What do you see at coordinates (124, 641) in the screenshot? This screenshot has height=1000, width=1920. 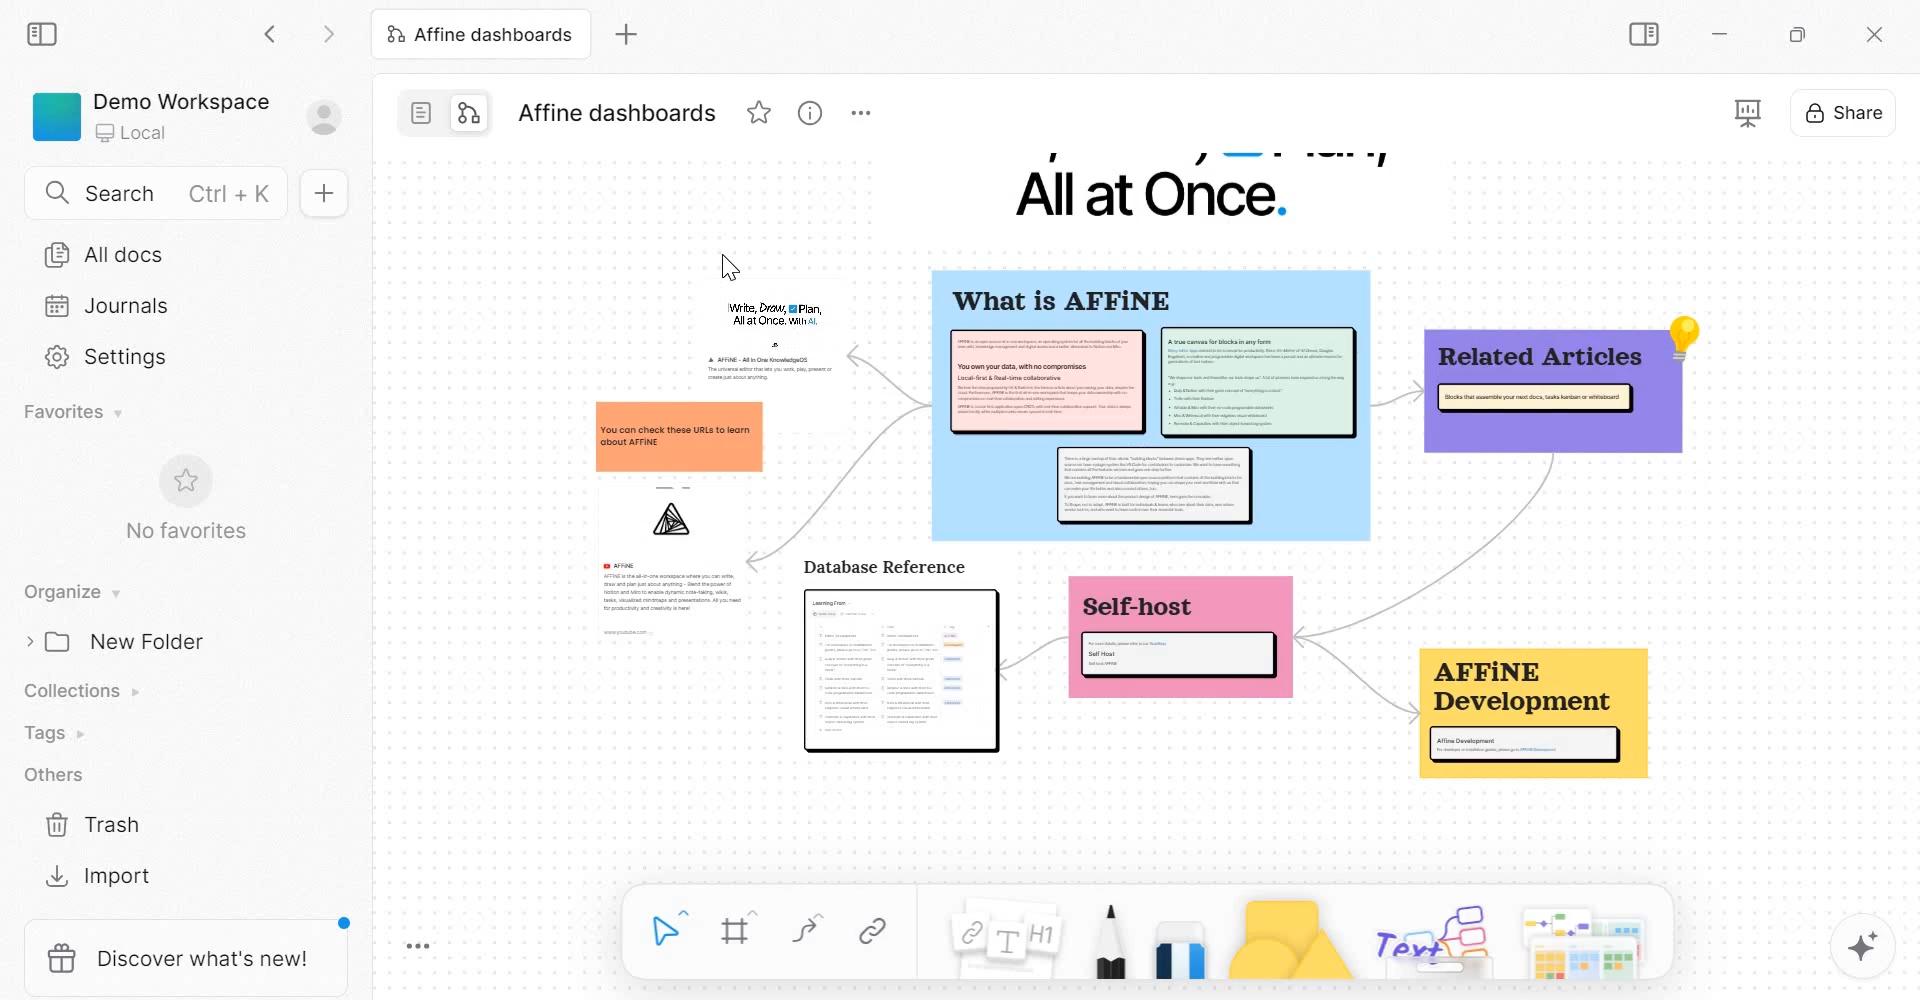 I see `New Folder` at bounding box center [124, 641].